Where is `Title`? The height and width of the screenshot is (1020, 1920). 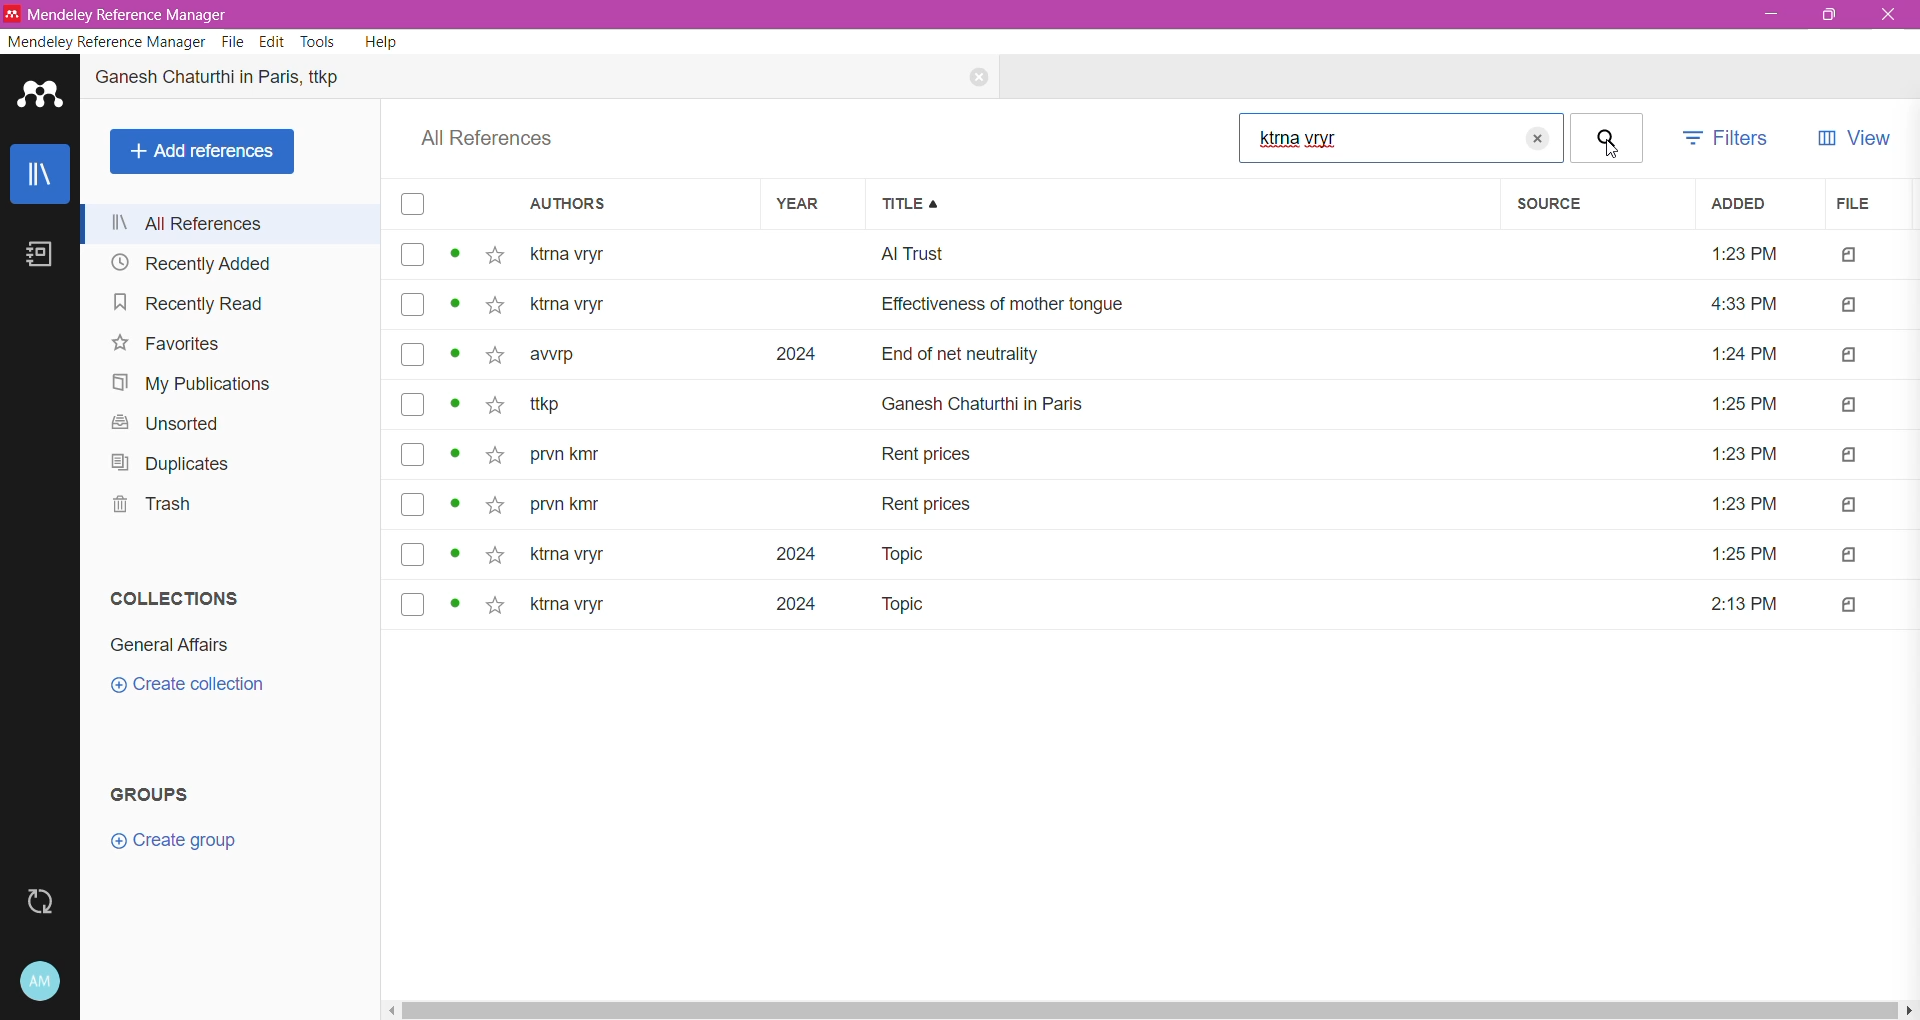 Title is located at coordinates (1184, 205).